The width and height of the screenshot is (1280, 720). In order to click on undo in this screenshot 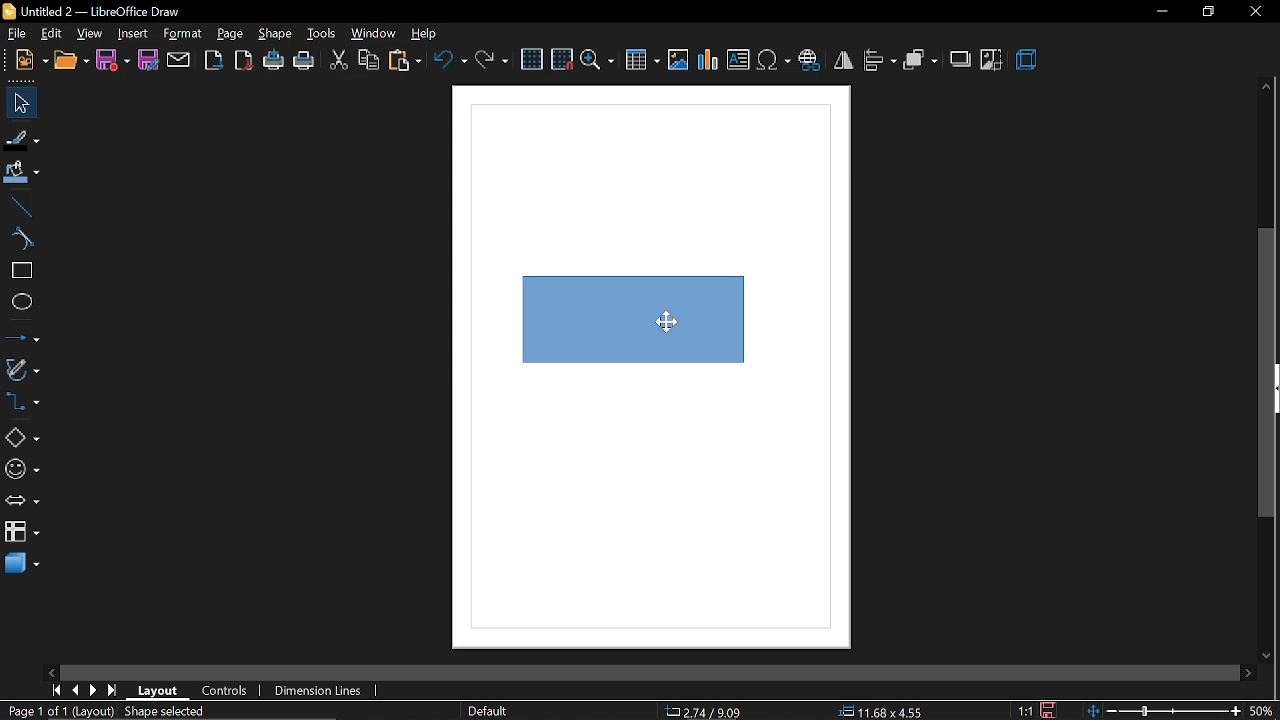, I will do `click(449, 60)`.